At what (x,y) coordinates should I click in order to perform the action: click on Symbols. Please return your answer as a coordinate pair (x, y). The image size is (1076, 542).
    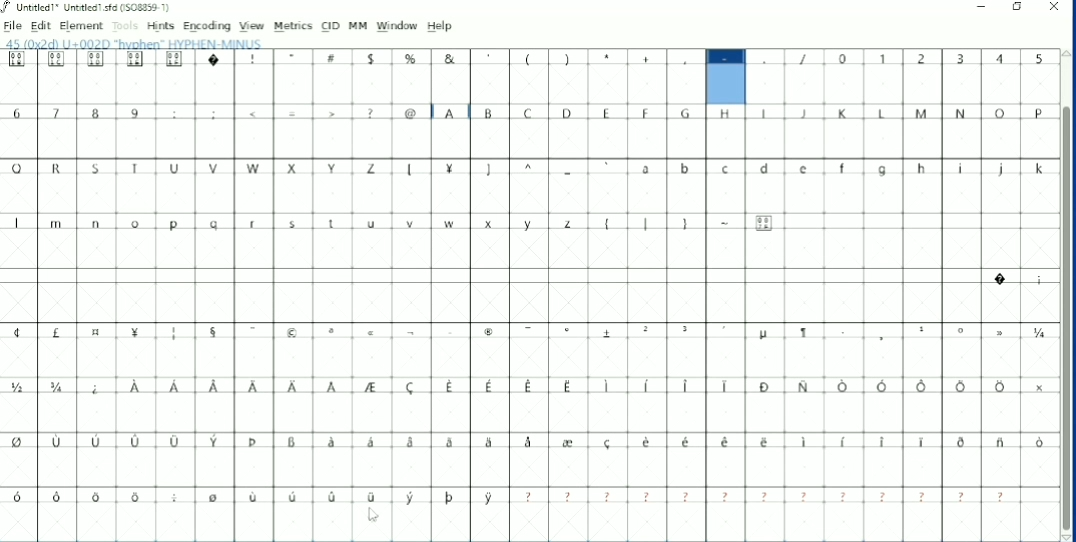
    Looking at the image, I should click on (527, 444).